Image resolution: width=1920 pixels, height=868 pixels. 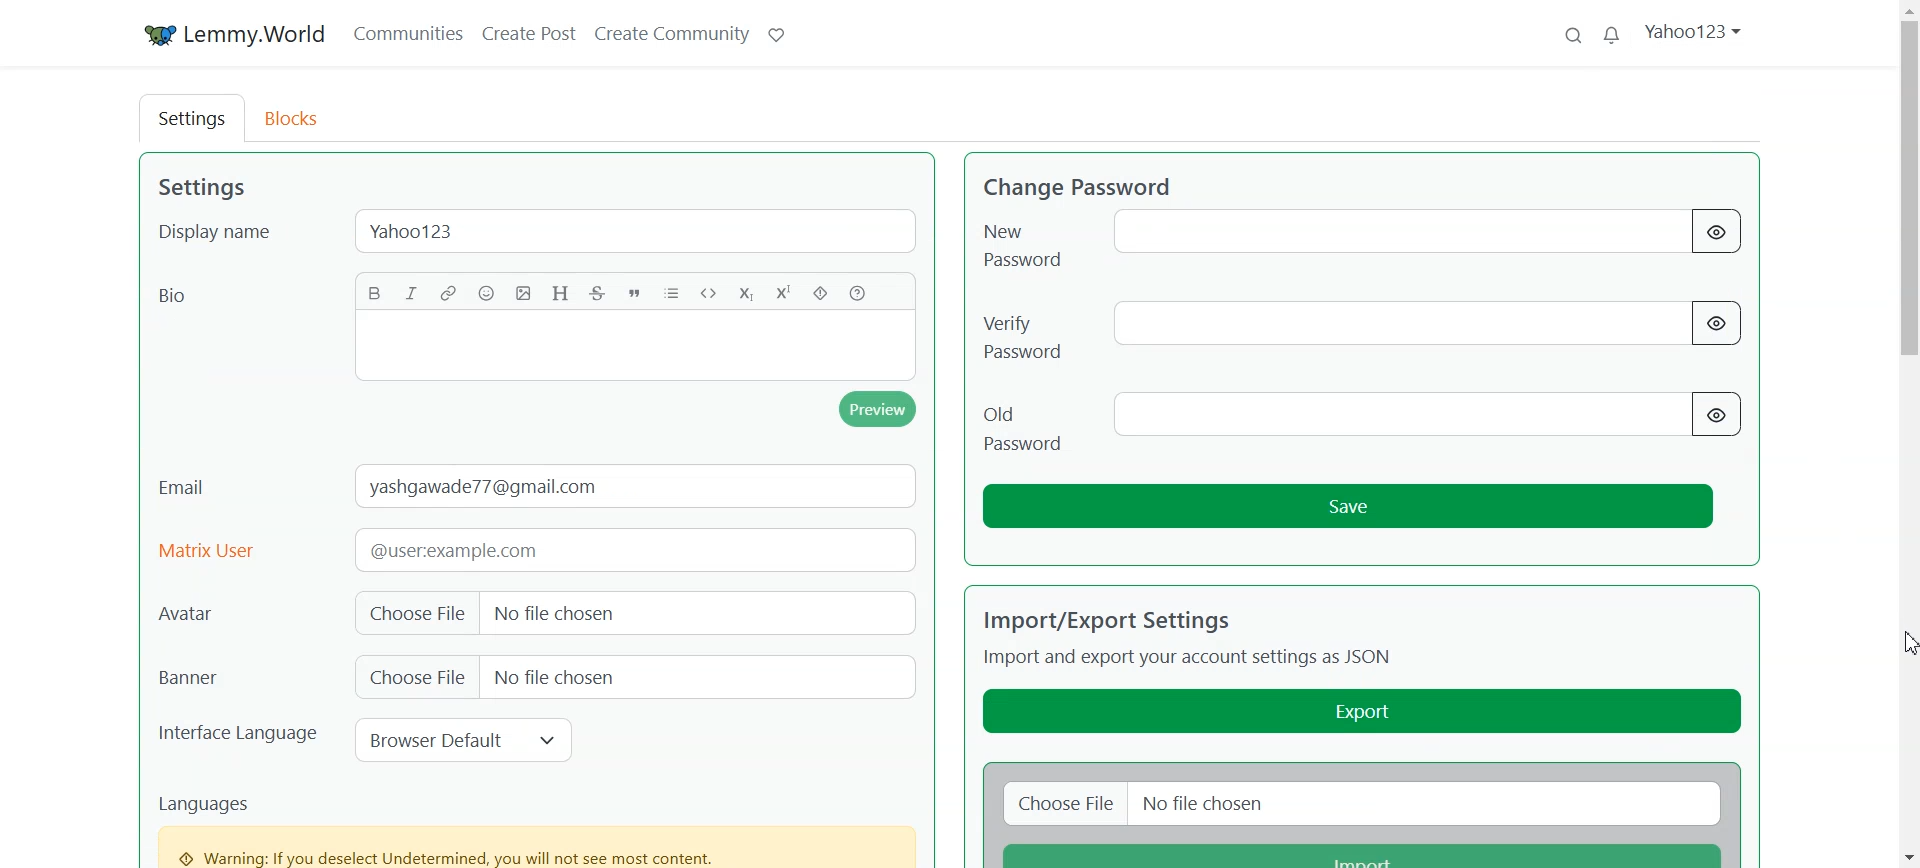 What do you see at coordinates (780, 291) in the screenshot?
I see `Superscript` at bounding box center [780, 291].